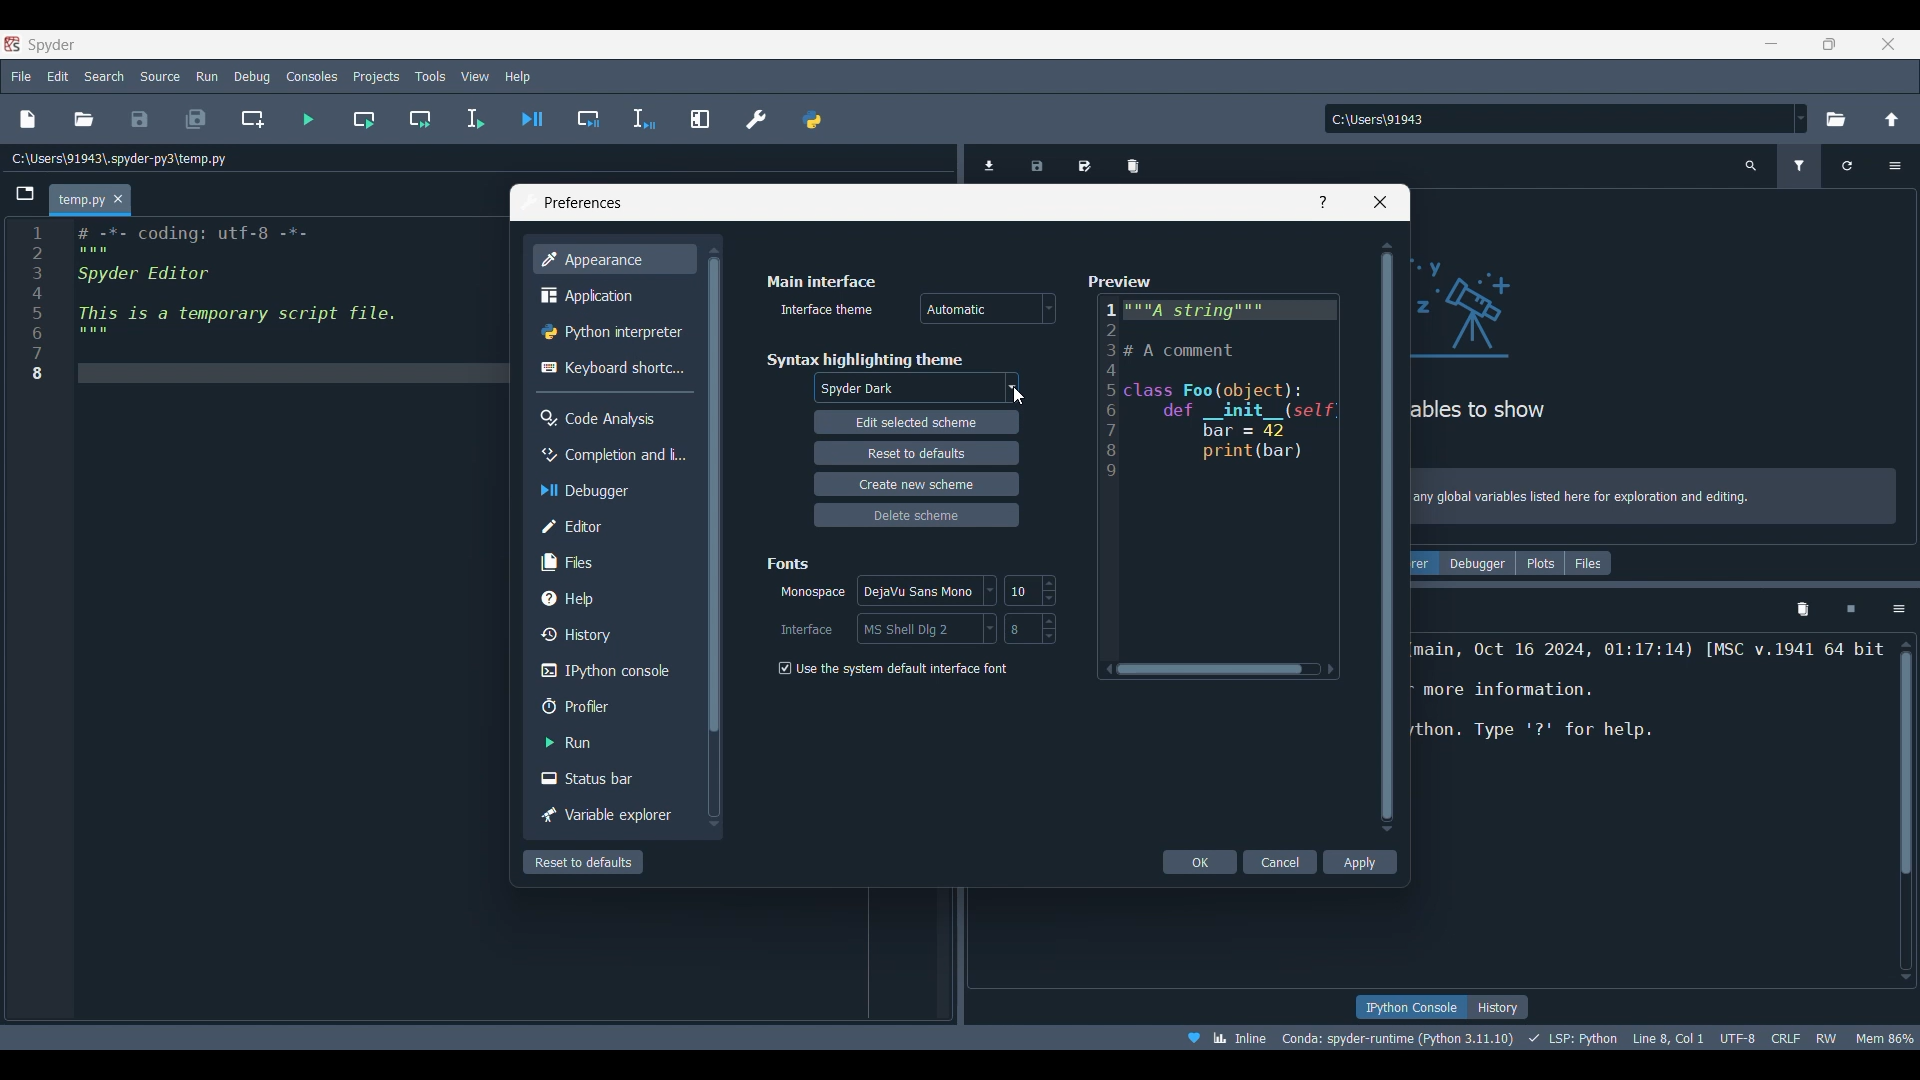  What do you see at coordinates (1801, 166) in the screenshot?
I see `Filter variables, current selection` at bounding box center [1801, 166].